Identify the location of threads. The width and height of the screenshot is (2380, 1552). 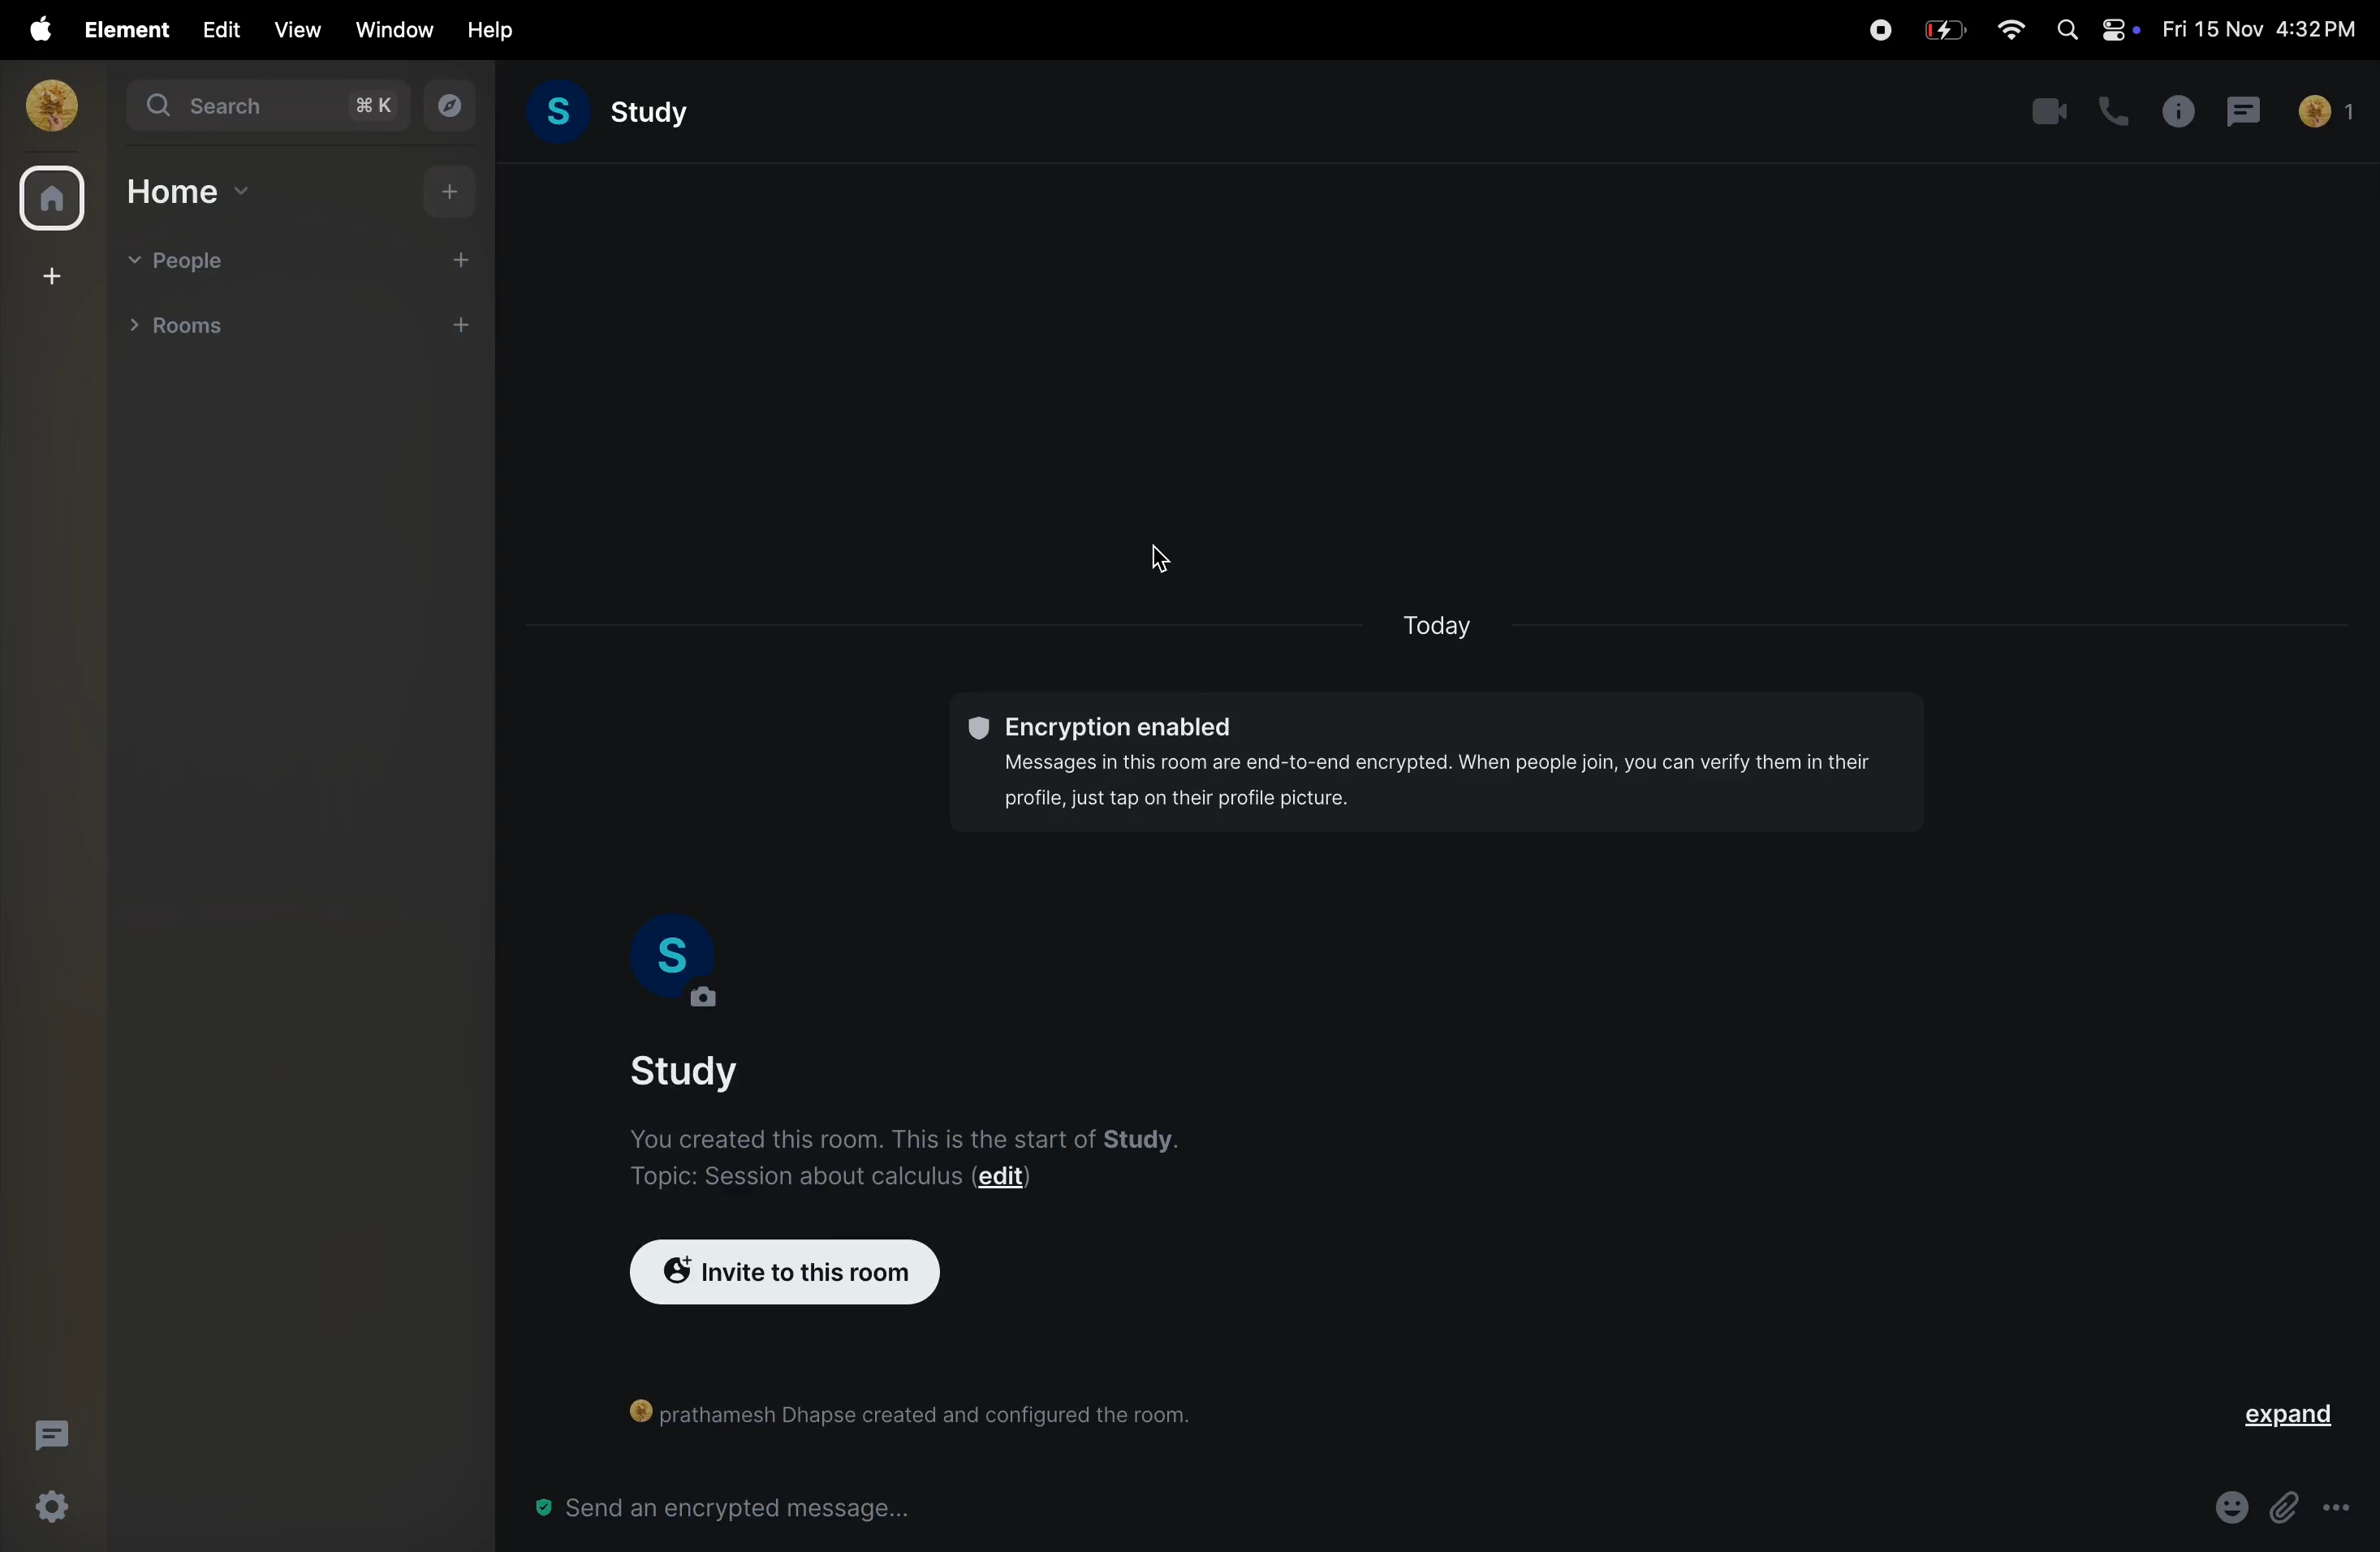
(48, 1434).